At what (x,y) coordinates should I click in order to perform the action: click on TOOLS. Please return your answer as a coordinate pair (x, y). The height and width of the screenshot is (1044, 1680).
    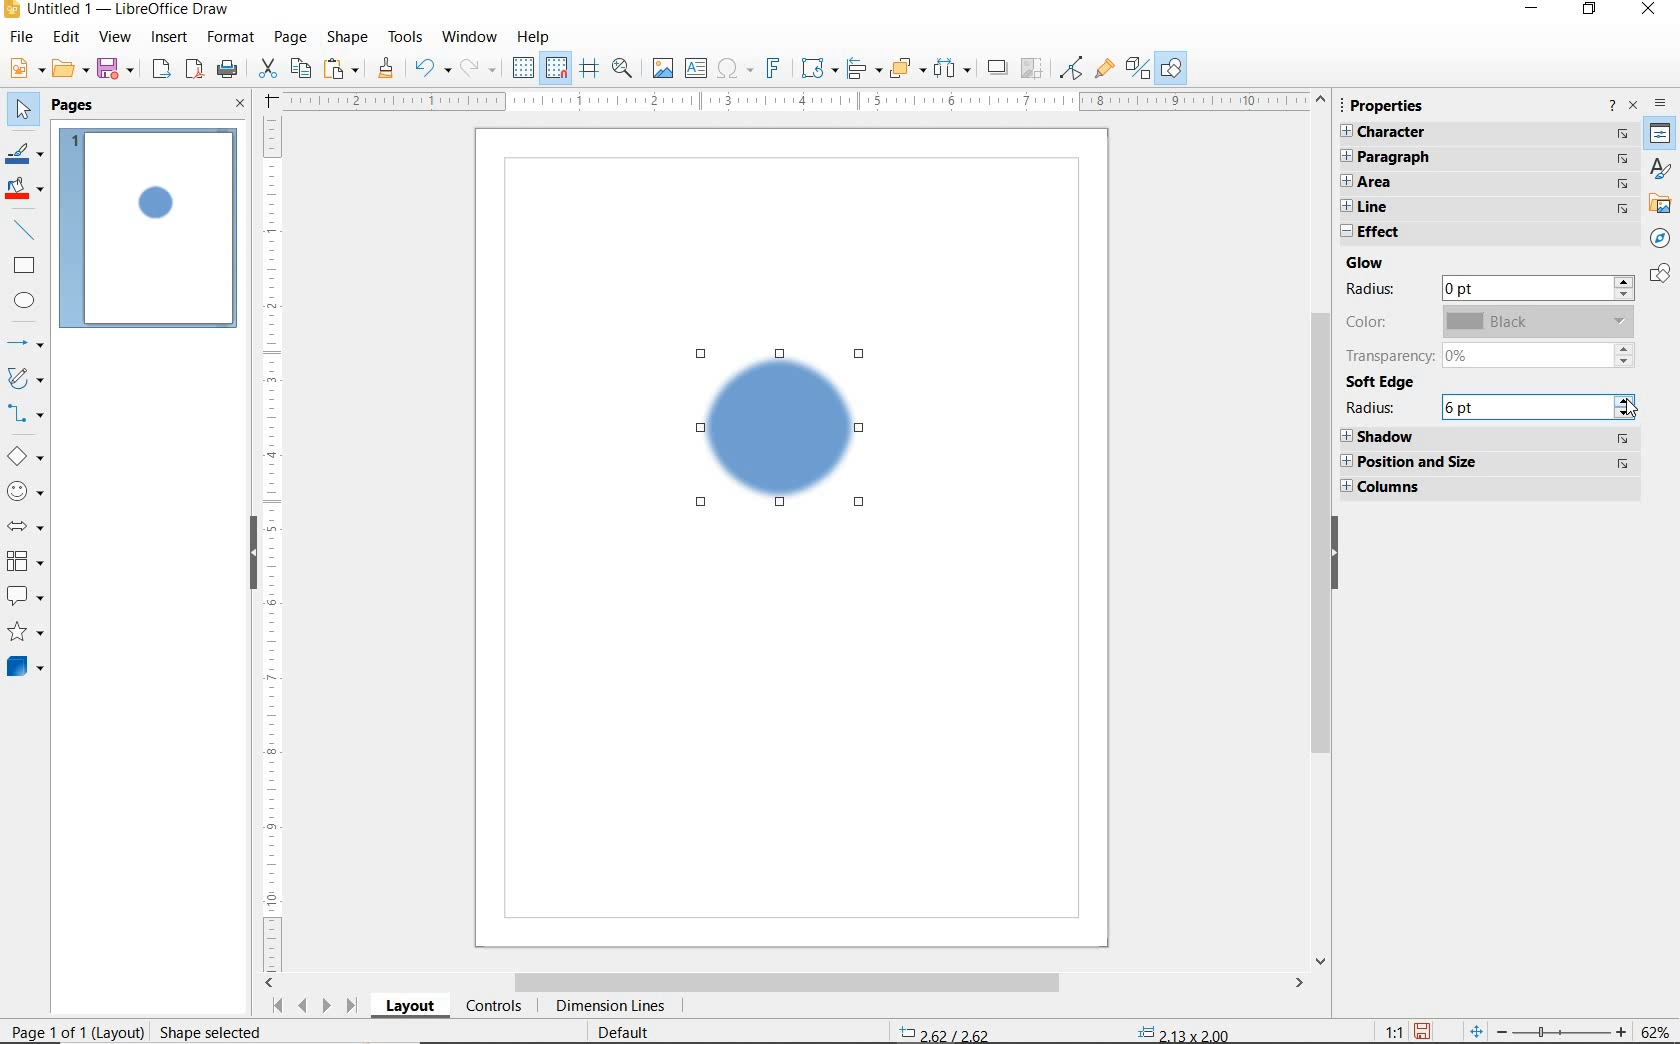
    Looking at the image, I should click on (407, 38).